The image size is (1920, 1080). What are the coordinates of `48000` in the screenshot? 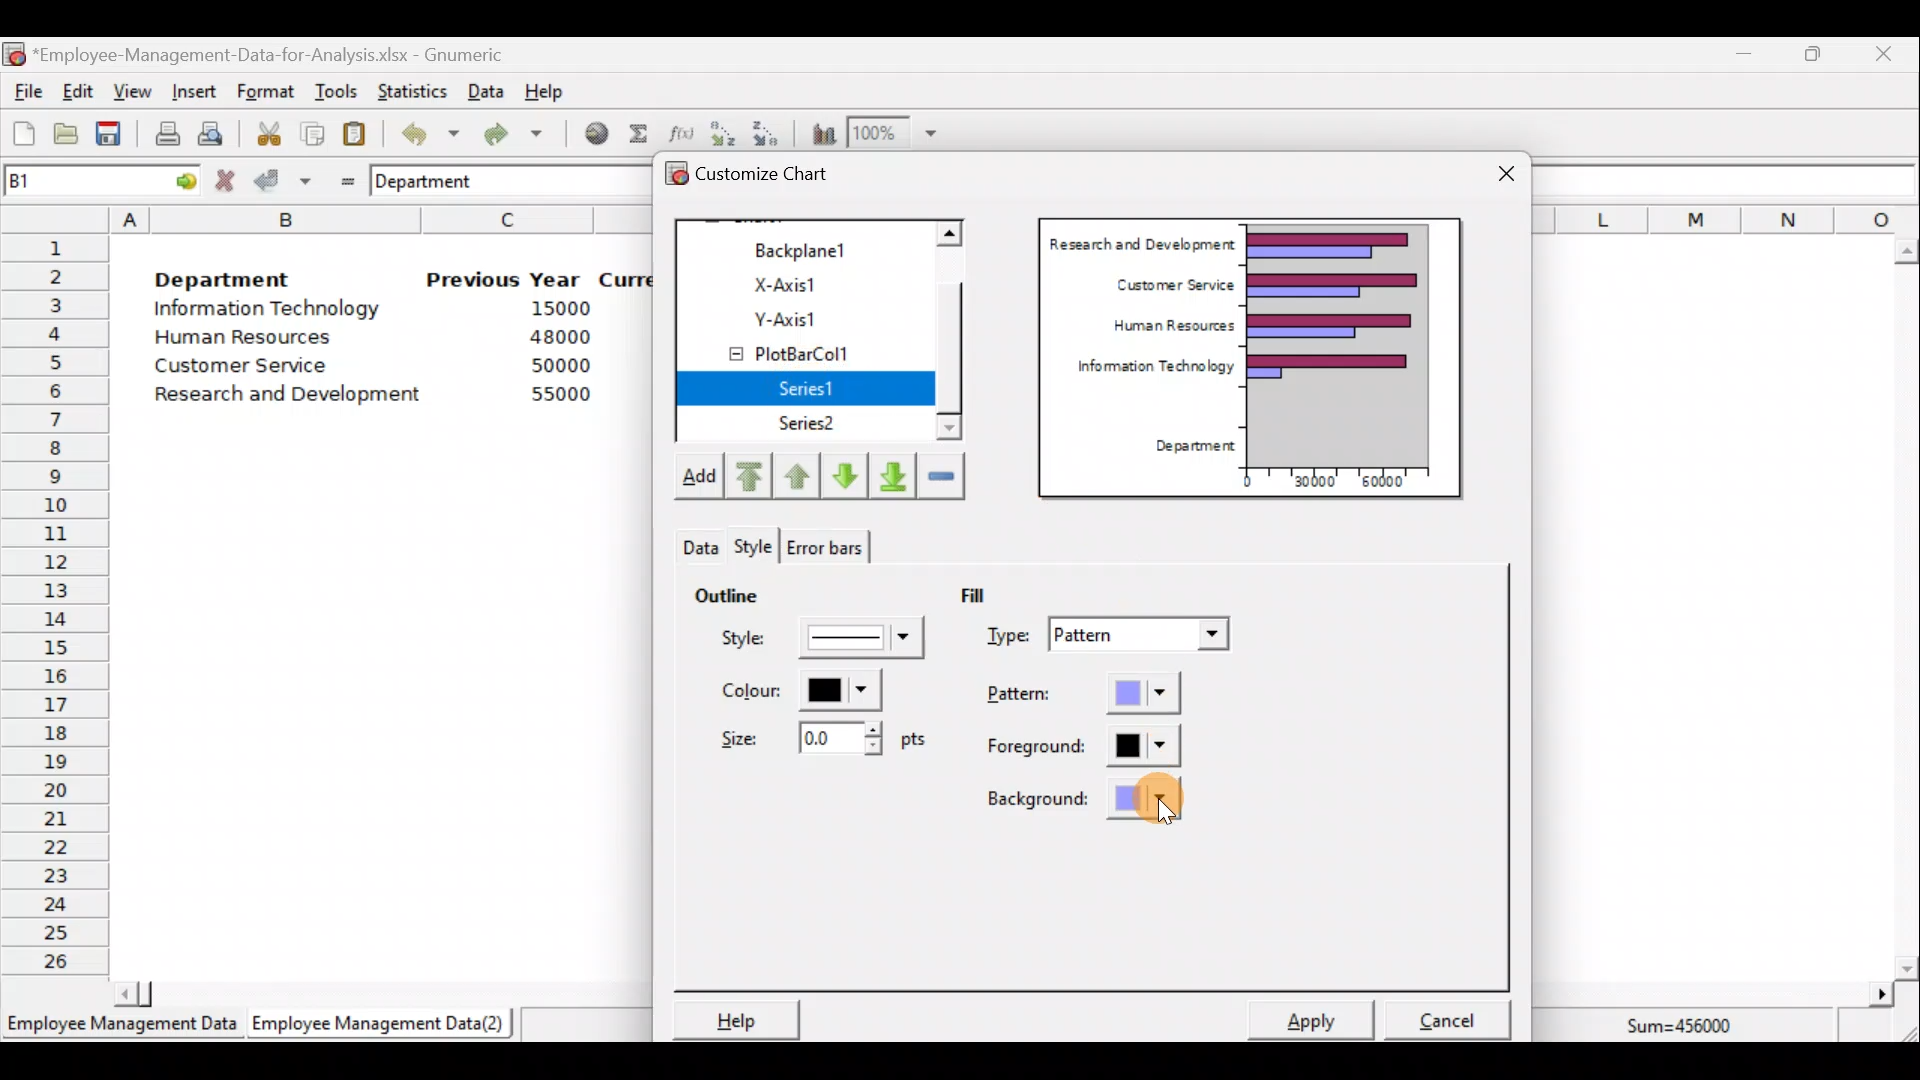 It's located at (559, 337).